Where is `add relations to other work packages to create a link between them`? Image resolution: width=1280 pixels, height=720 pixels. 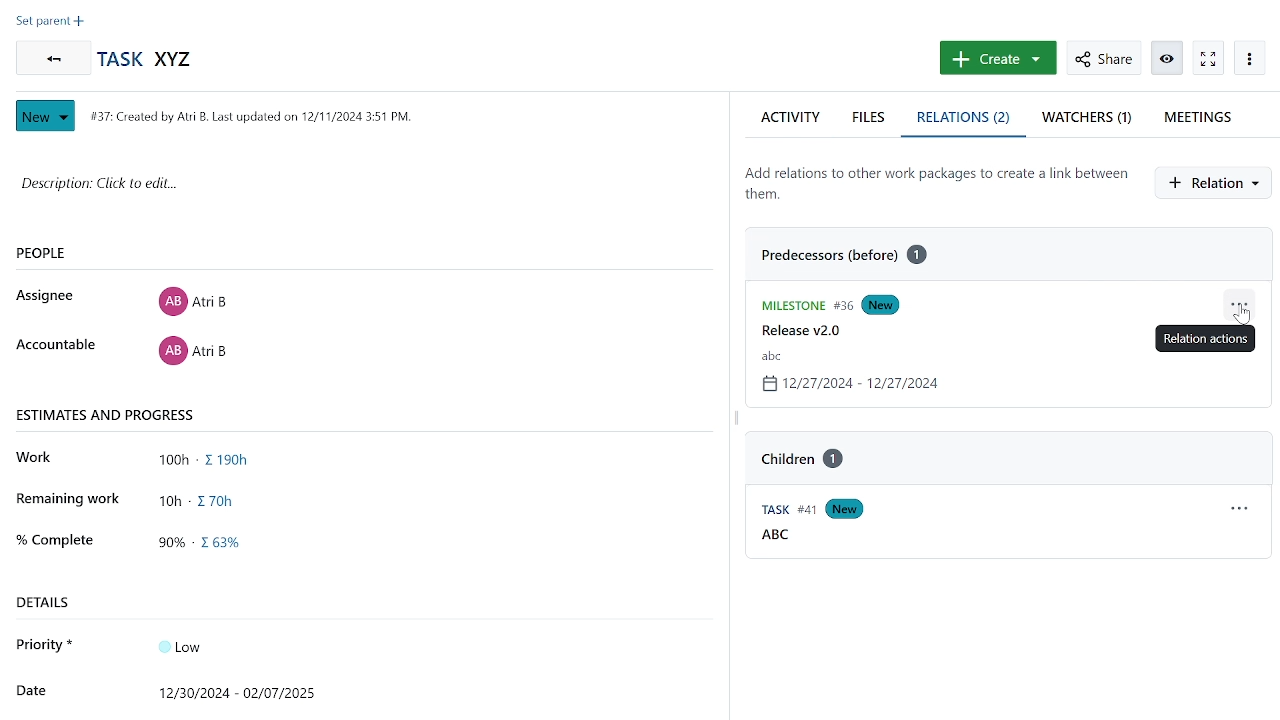
add relations to other work packages to create a link between them is located at coordinates (936, 183).